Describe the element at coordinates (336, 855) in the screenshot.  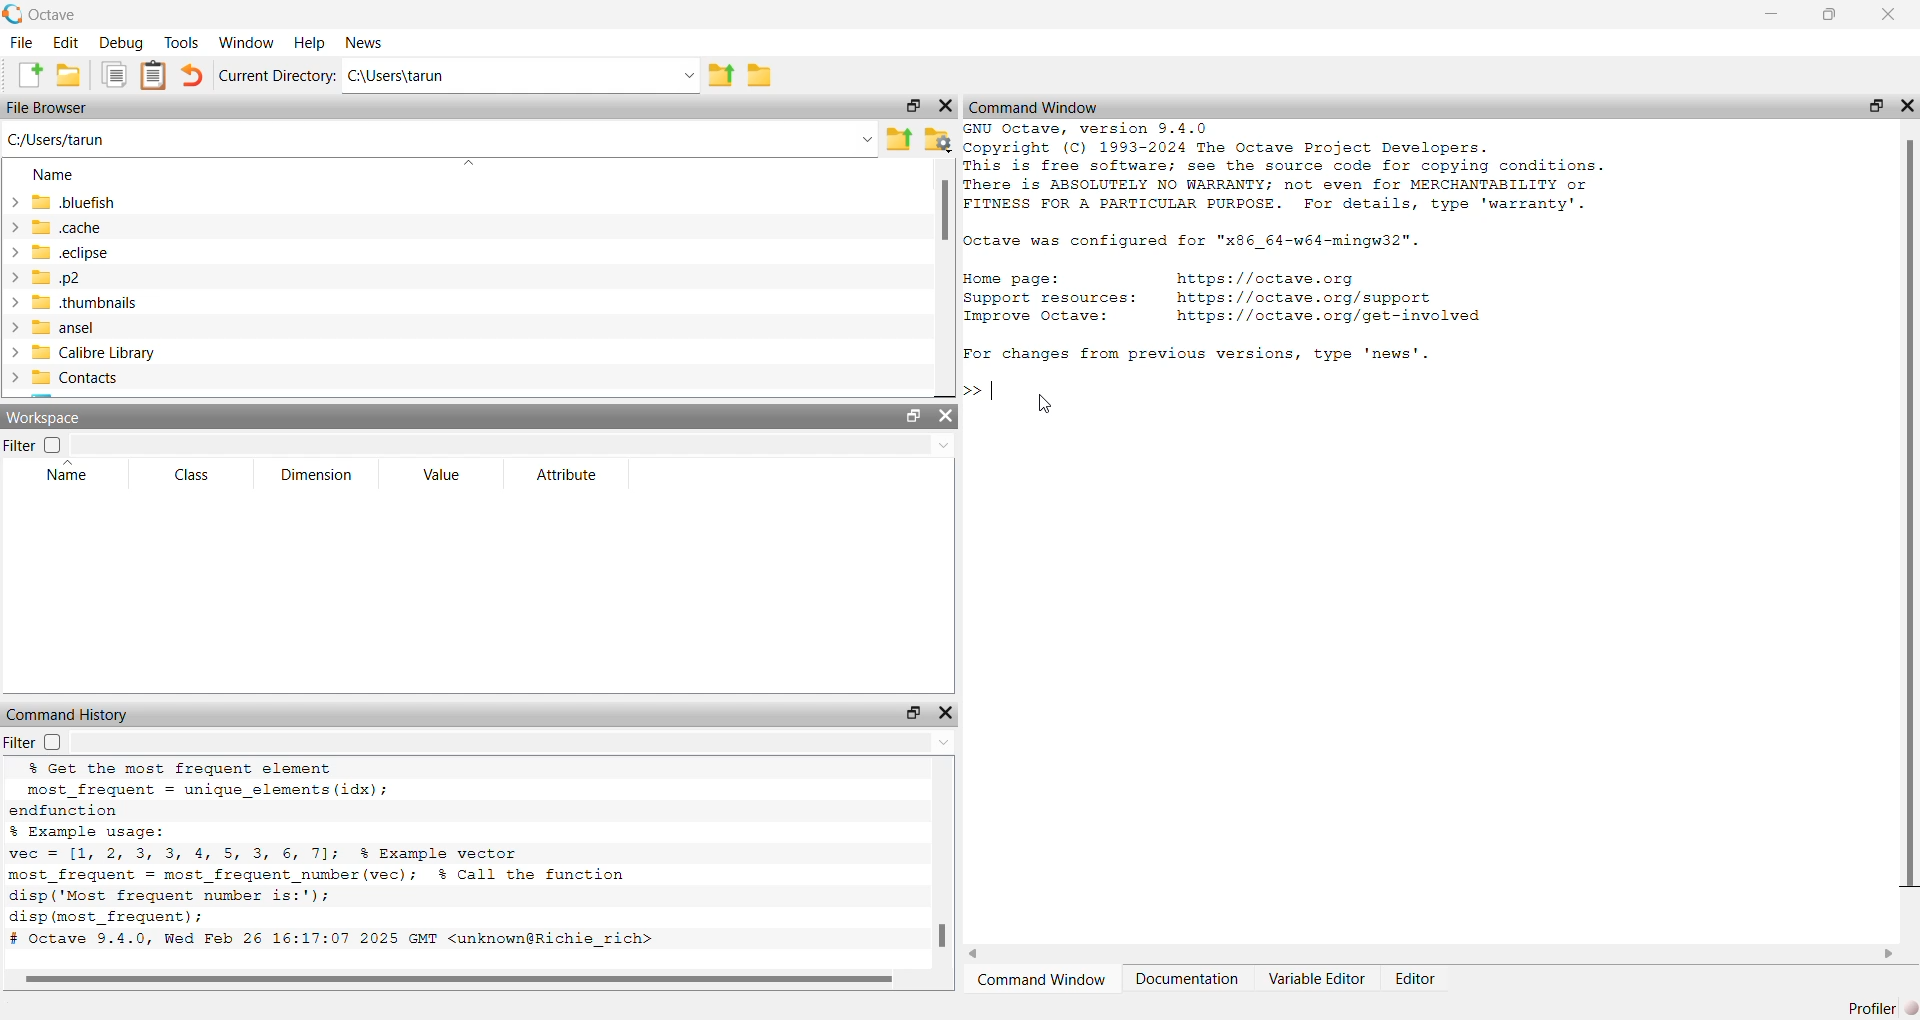
I see `% Get the most frequent element
most_frequent = unique_elements (idx);
endfunction
% Example usage:
vec = [1, 2, 3, 3, 4, 5, 3, 6 7]; % Example vector
most_frequent = most_frequent_number (vec); $ Call the function
disp('Most frequent number is:');
disp (most_frequent) ;
# Octave 9.4.0, Wed Feb 26 16:17:07 2025 GMT <unknown@Richie_rich>` at that location.